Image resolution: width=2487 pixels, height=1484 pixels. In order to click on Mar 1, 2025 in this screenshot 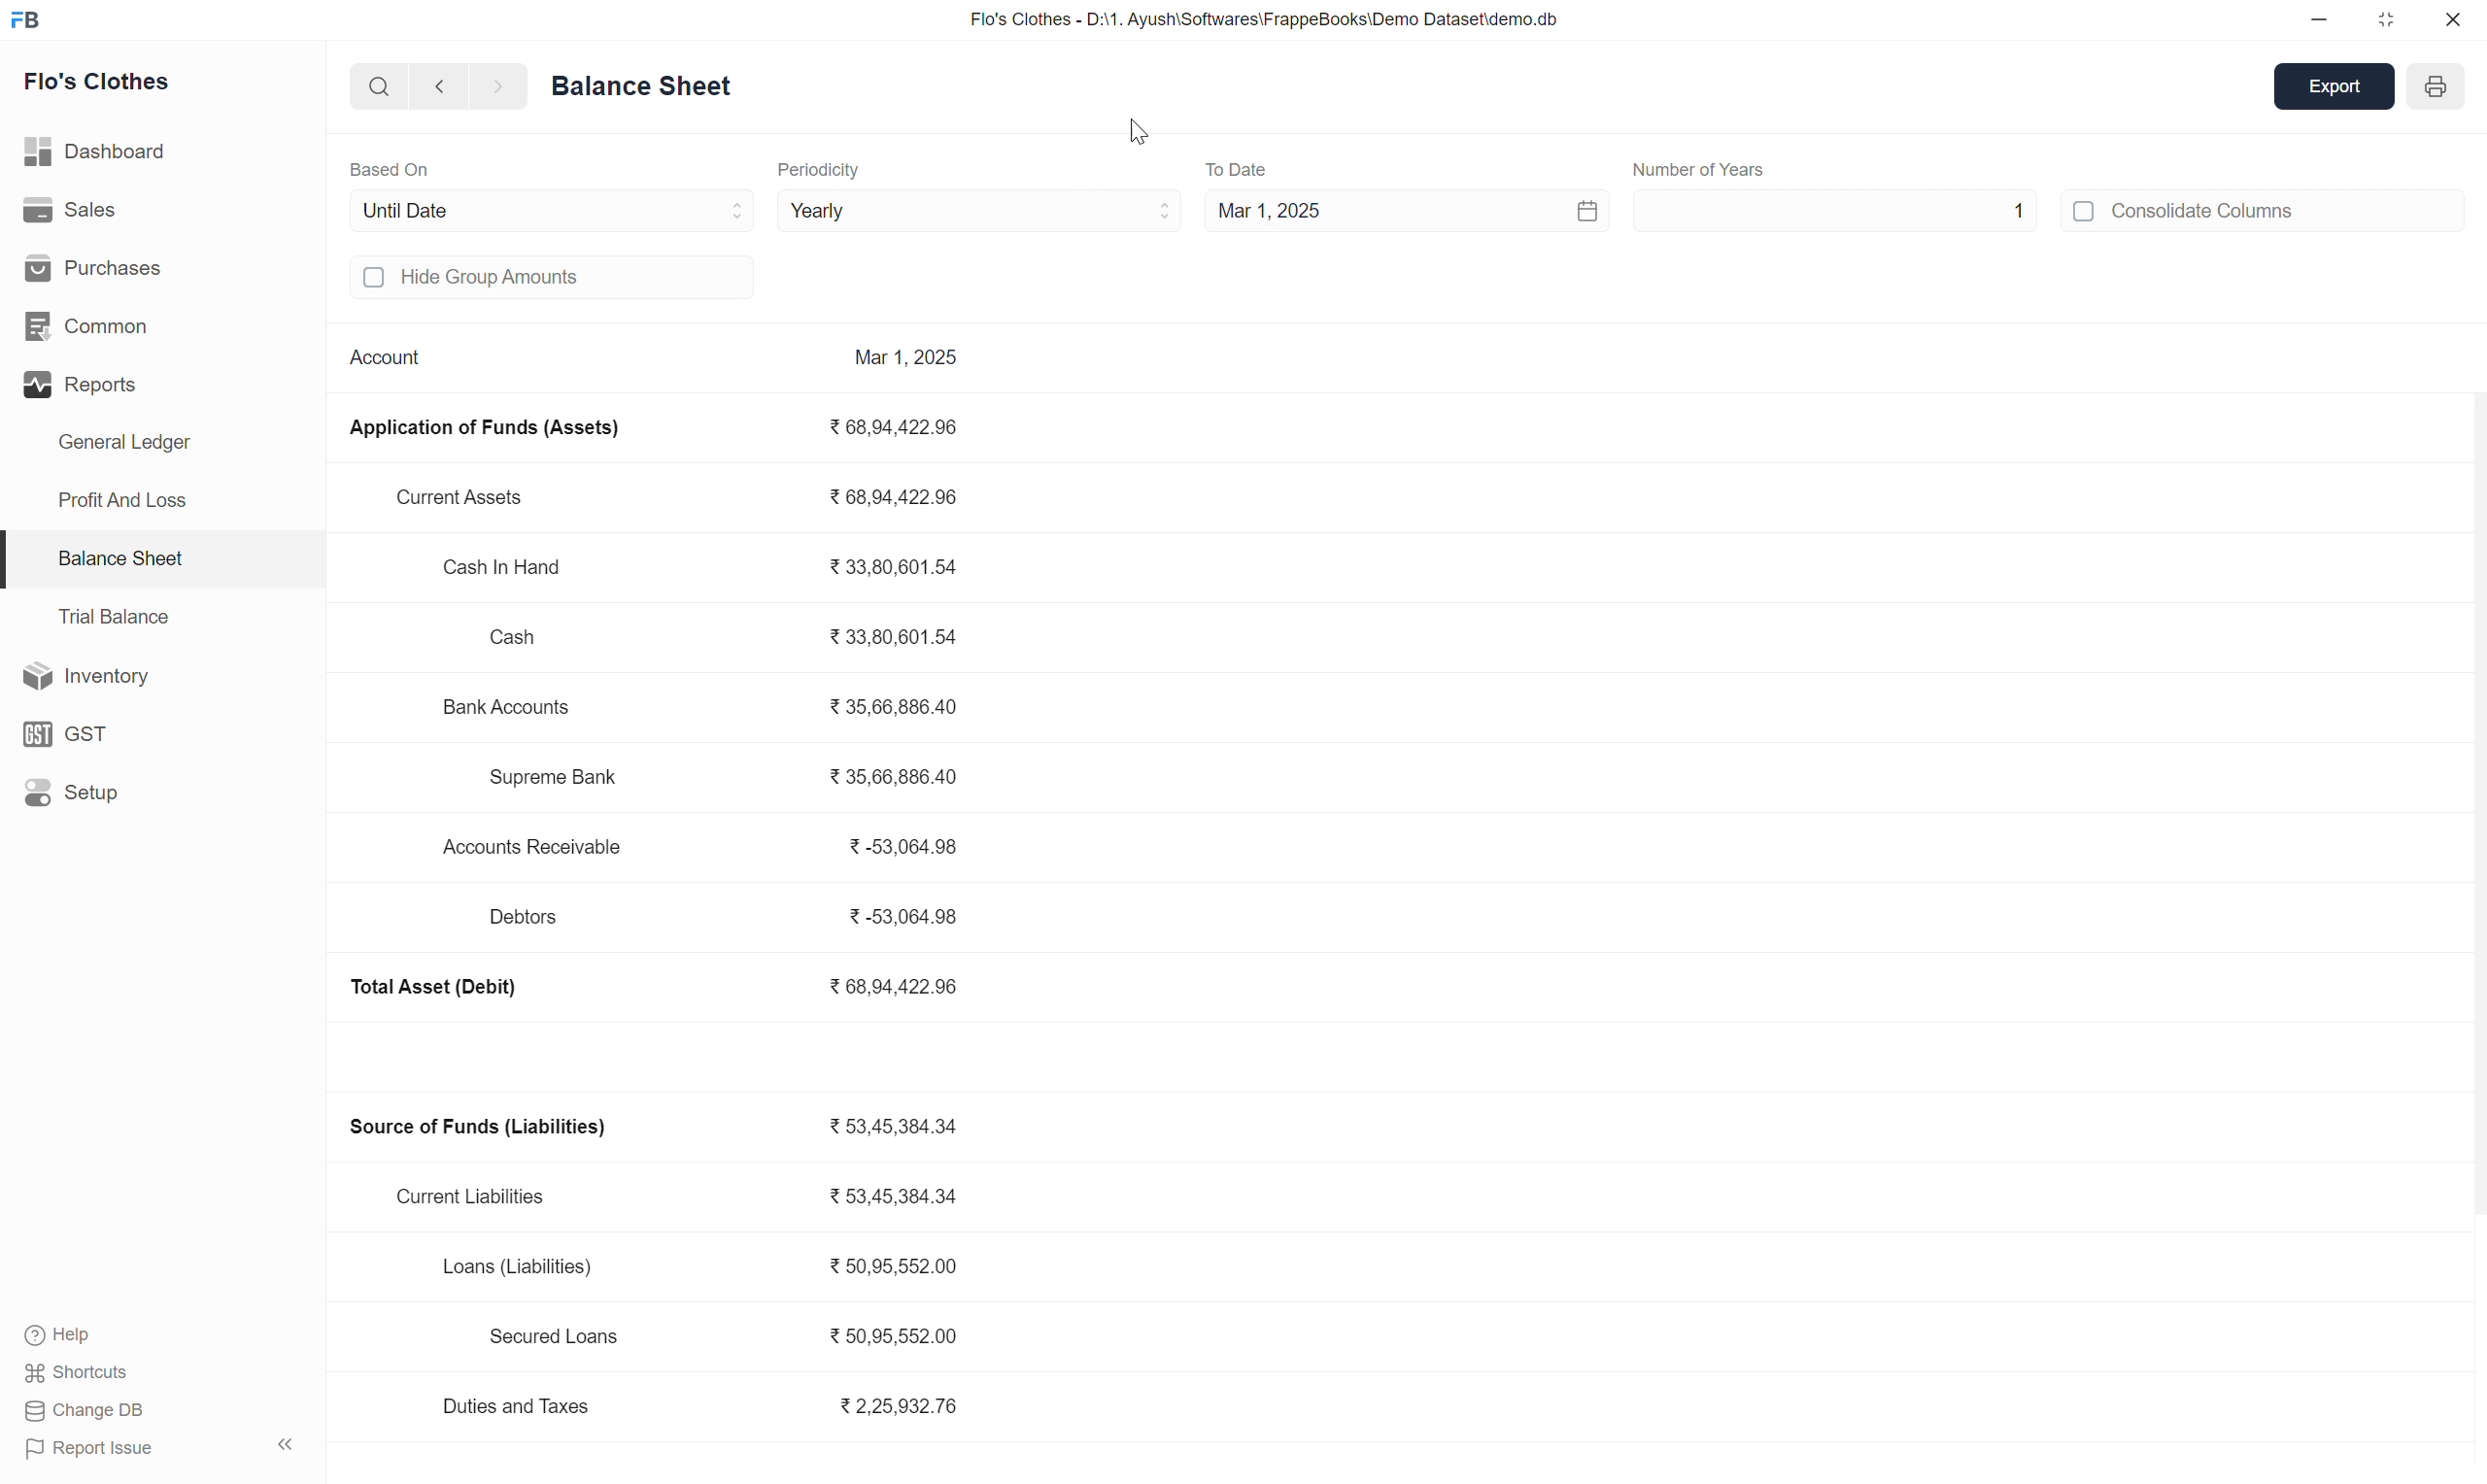, I will do `click(910, 353)`.